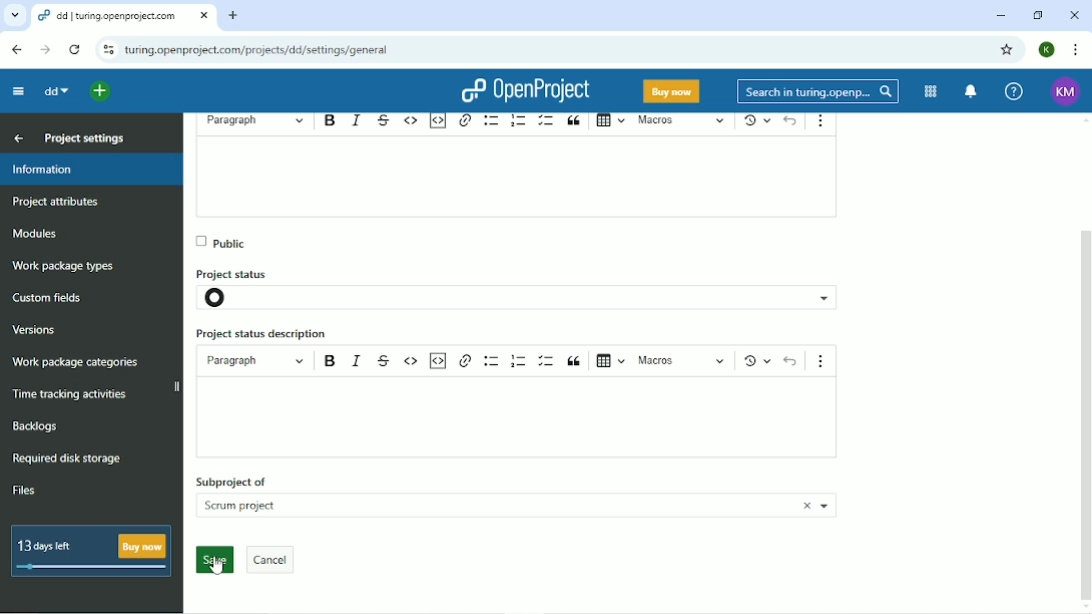  What do you see at coordinates (13, 15) in the screenshot?
I see `Search tabs` at bounding box center [13, 15].